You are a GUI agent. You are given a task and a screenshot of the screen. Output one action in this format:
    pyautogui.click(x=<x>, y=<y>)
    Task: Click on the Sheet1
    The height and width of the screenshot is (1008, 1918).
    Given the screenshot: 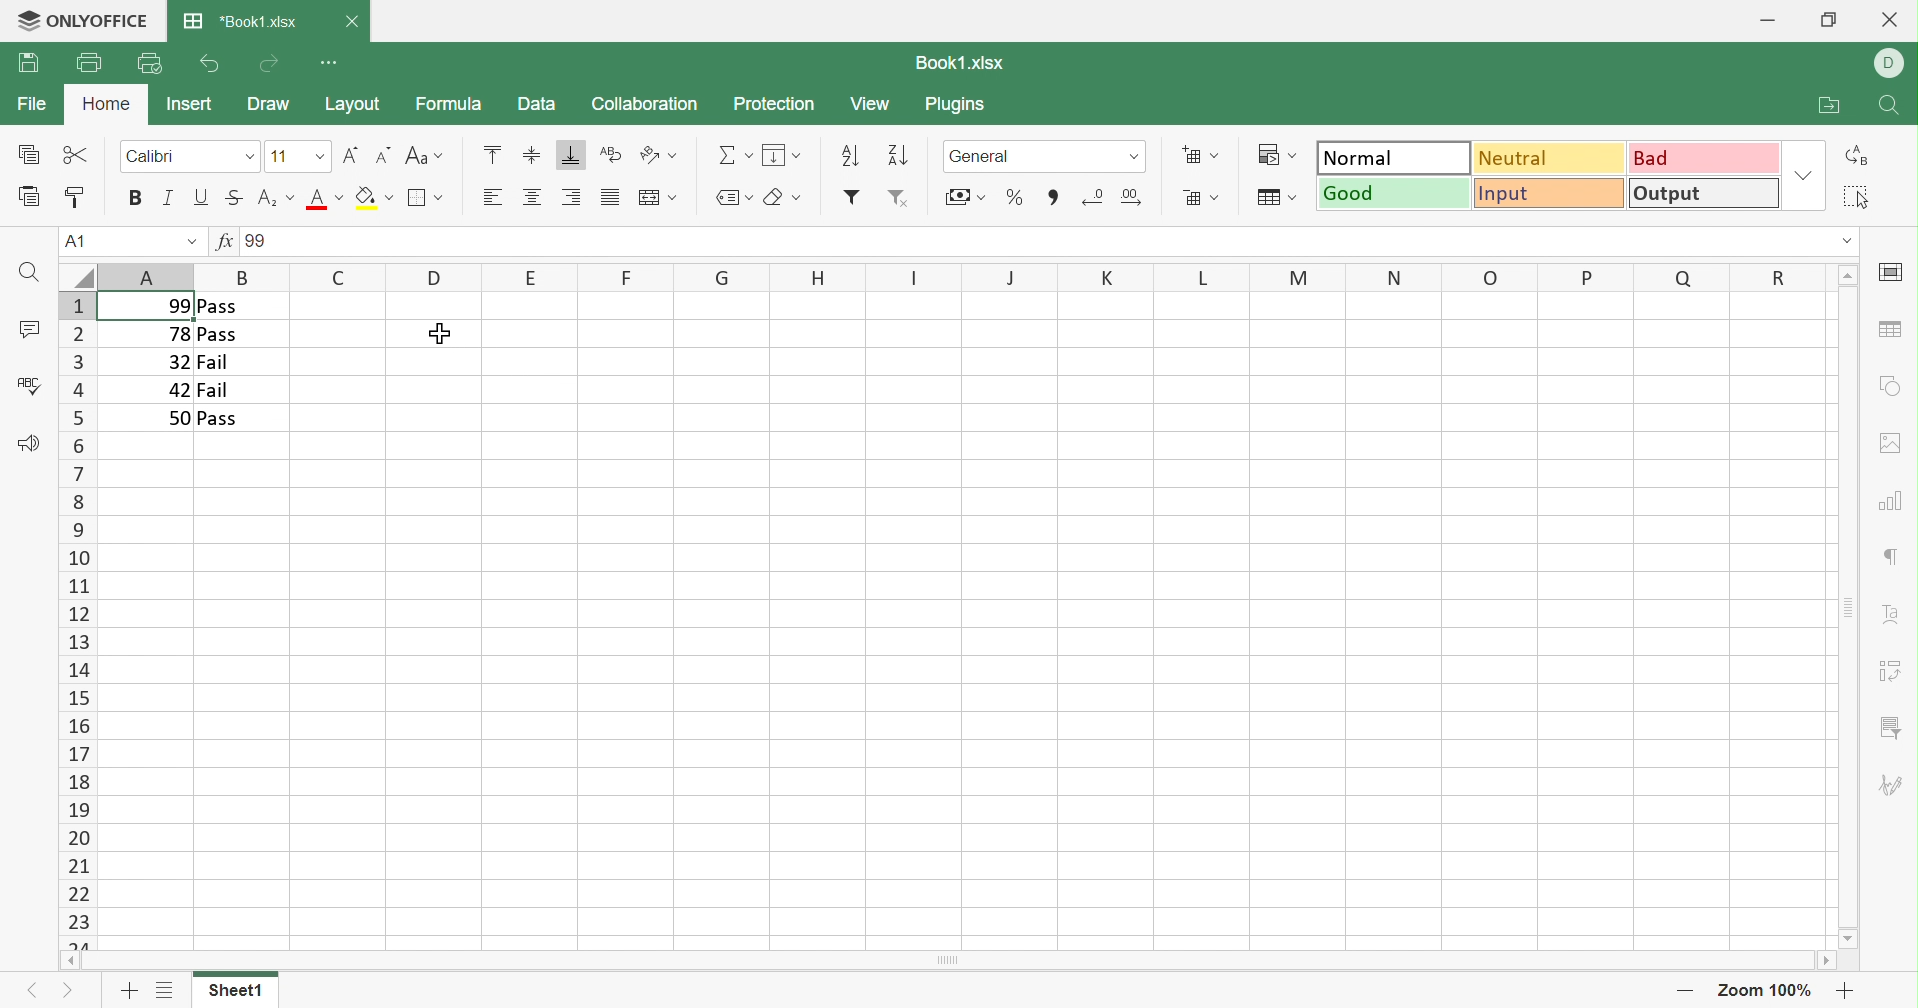 What is the action you would take?
    pyautogui.click(x=234, y=994)
    